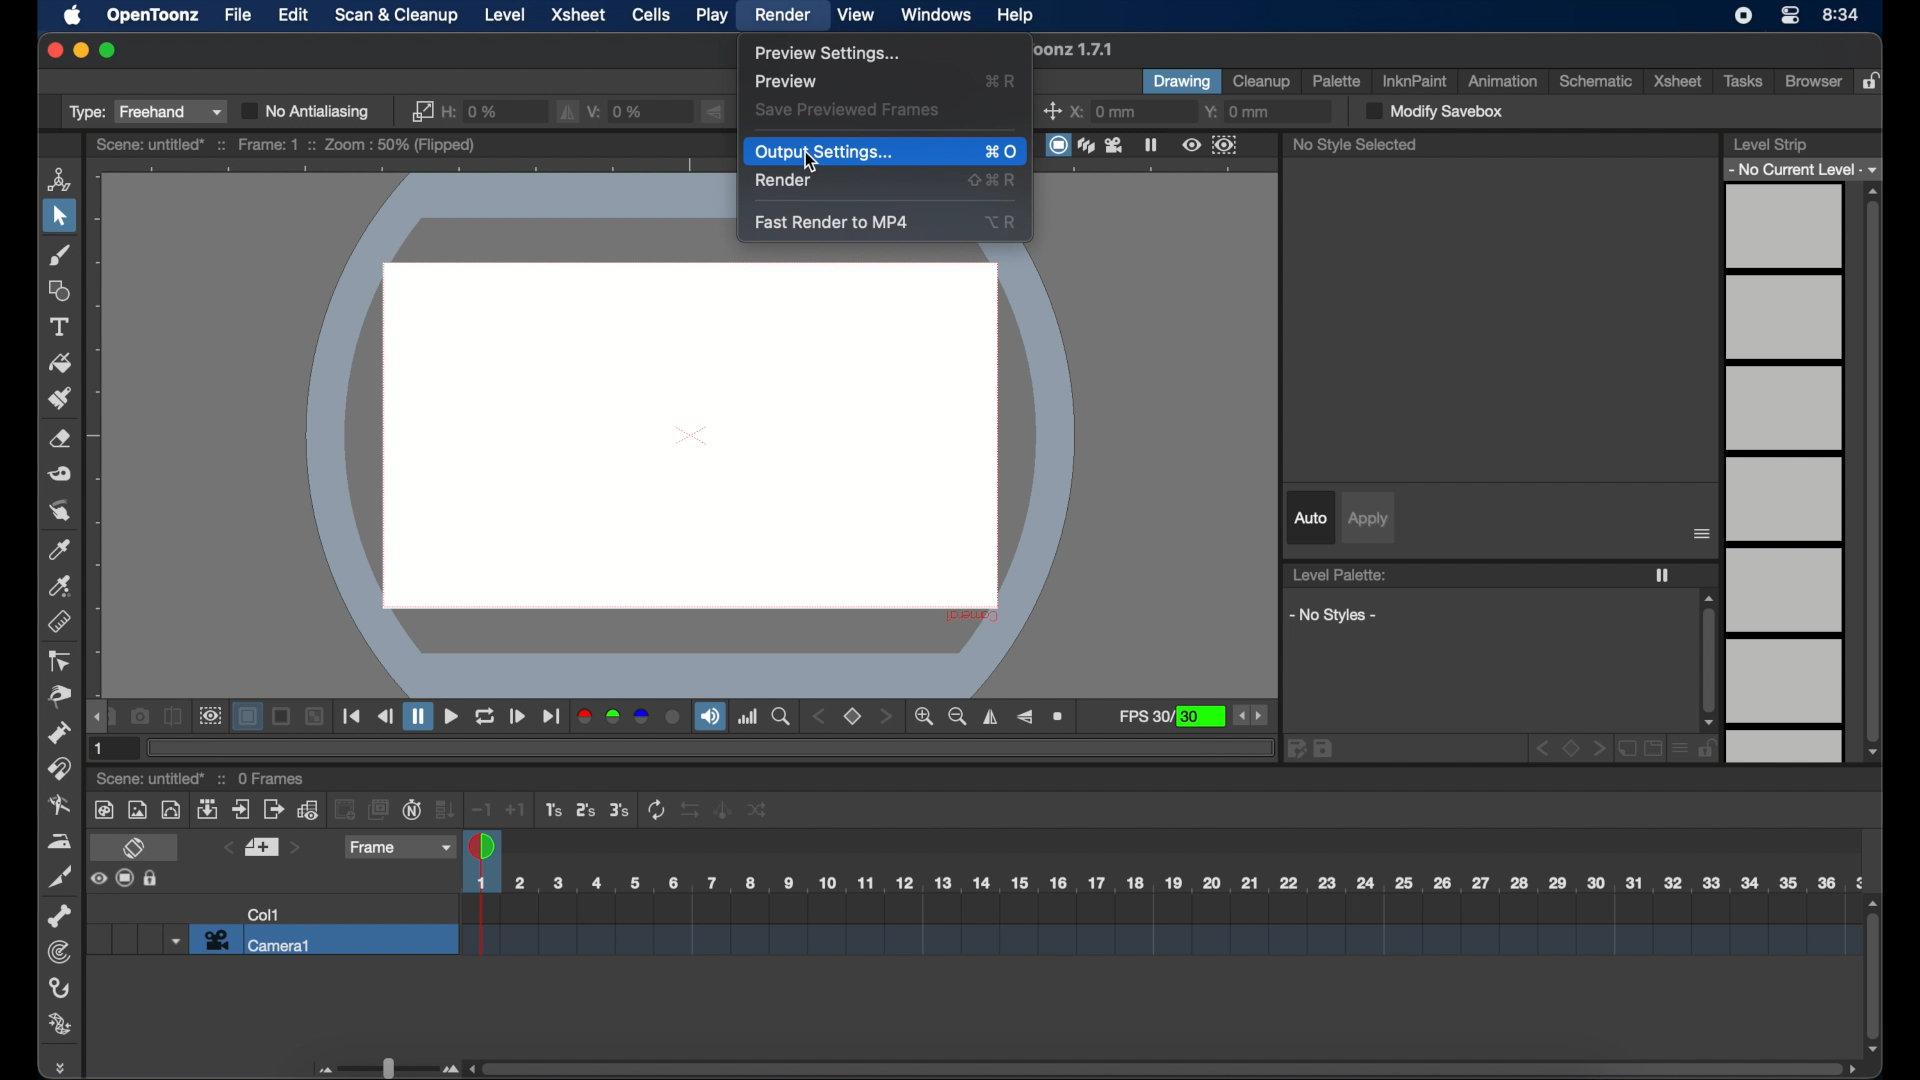 This screenshot has height=1080, width=1920. Describe the element at coordinates (1325, 748) in the screenshot. I see `` at that location.